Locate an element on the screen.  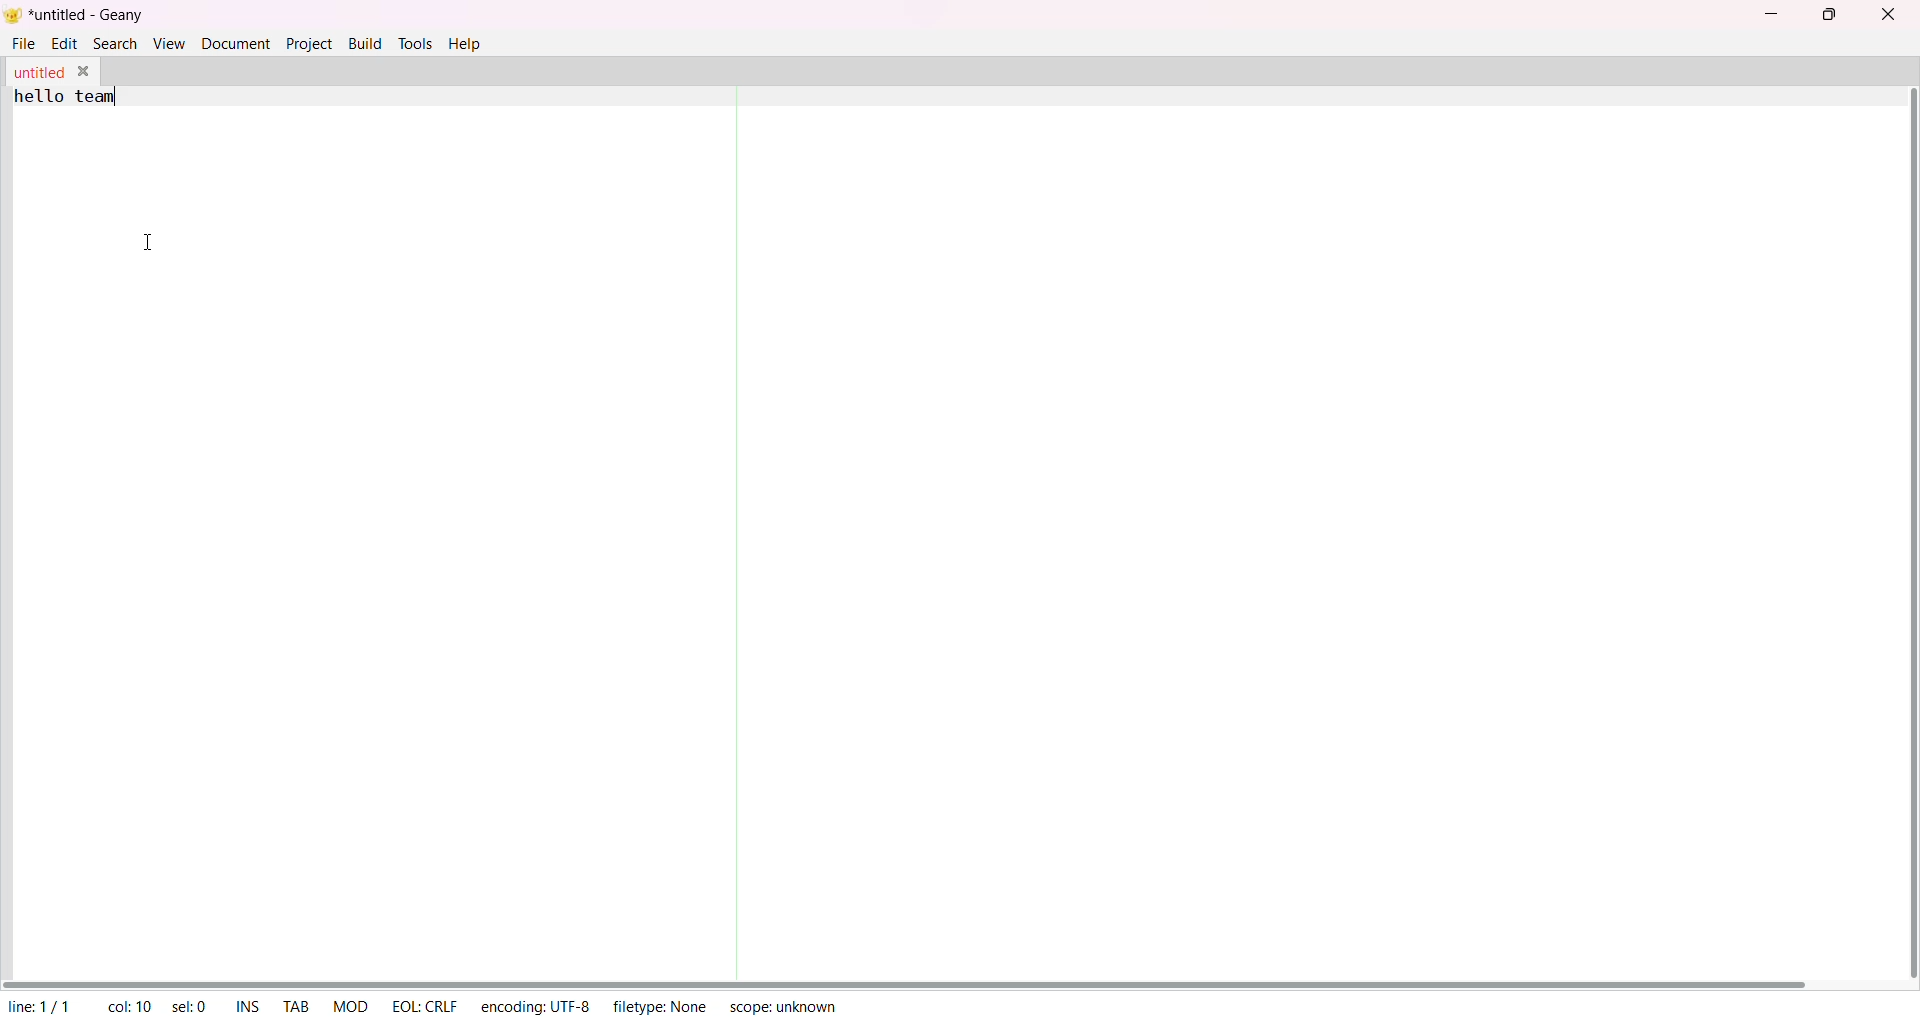
ins is located at coordinates (245, 1005).